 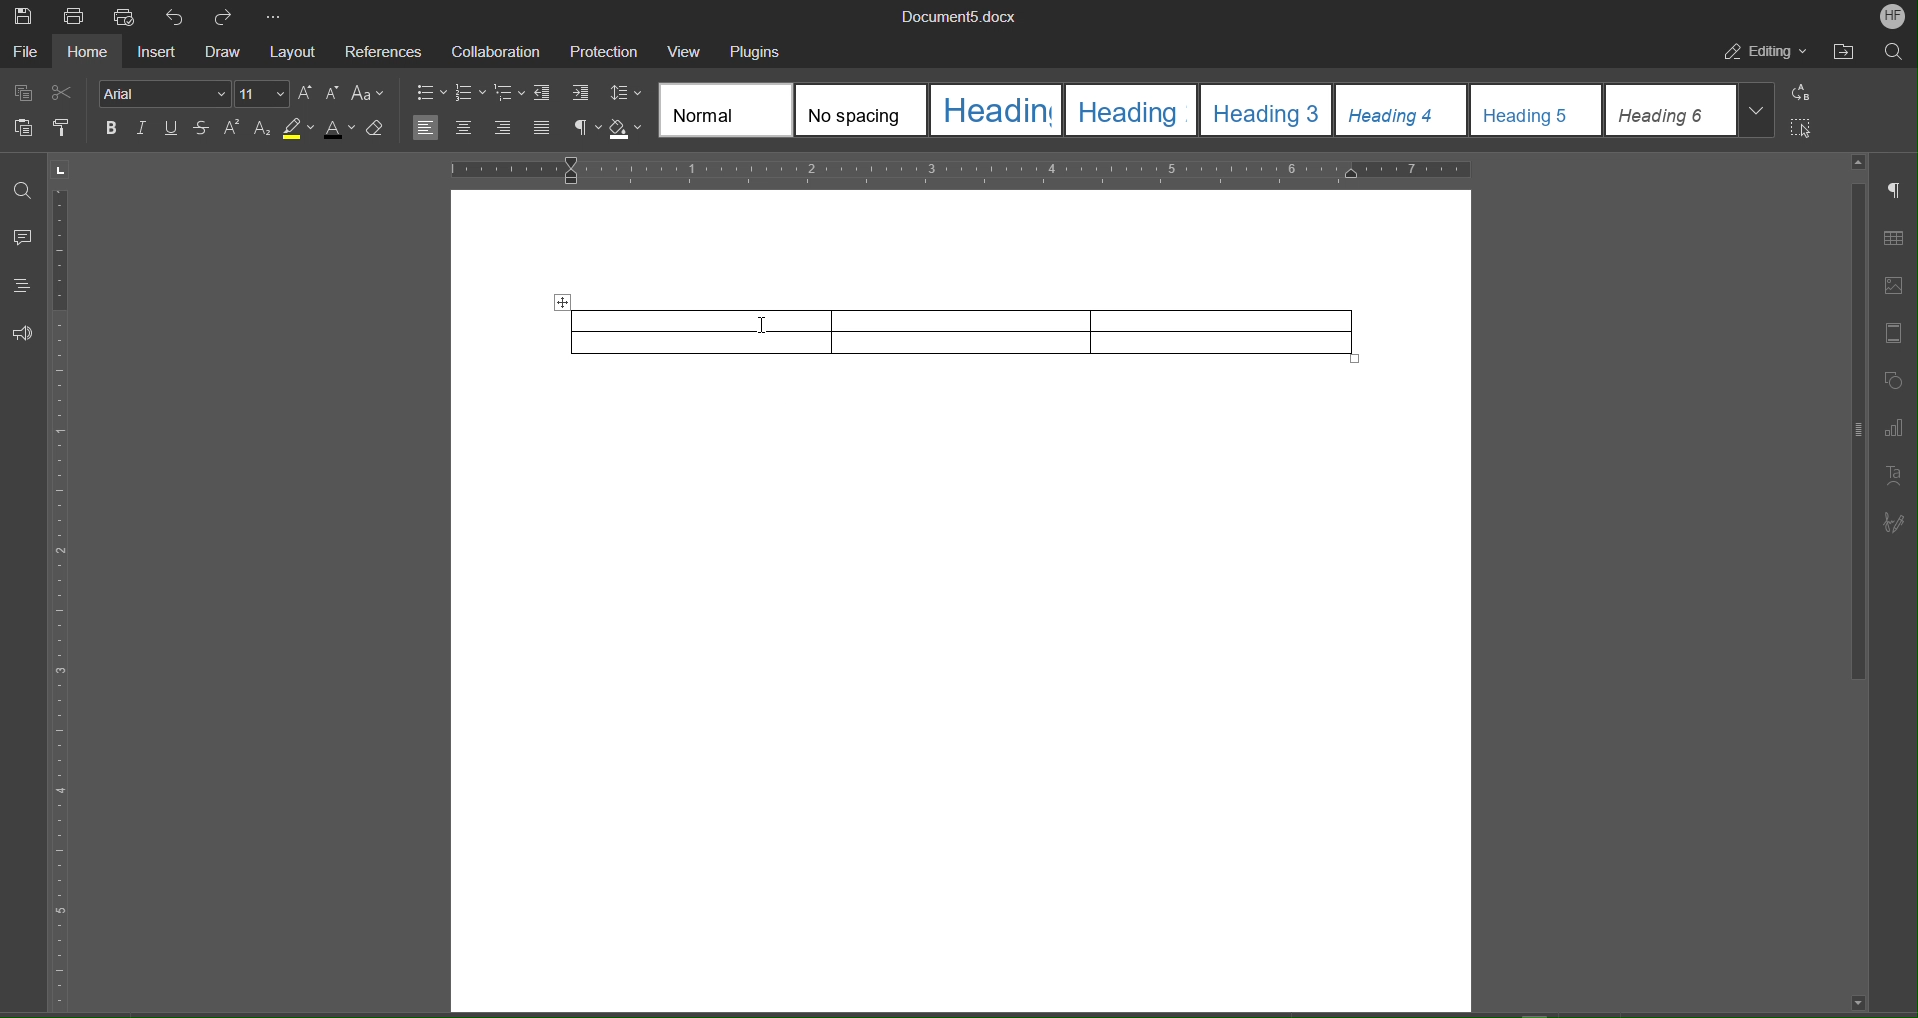 I want to click on Text Color, so click(x=340, y=128).